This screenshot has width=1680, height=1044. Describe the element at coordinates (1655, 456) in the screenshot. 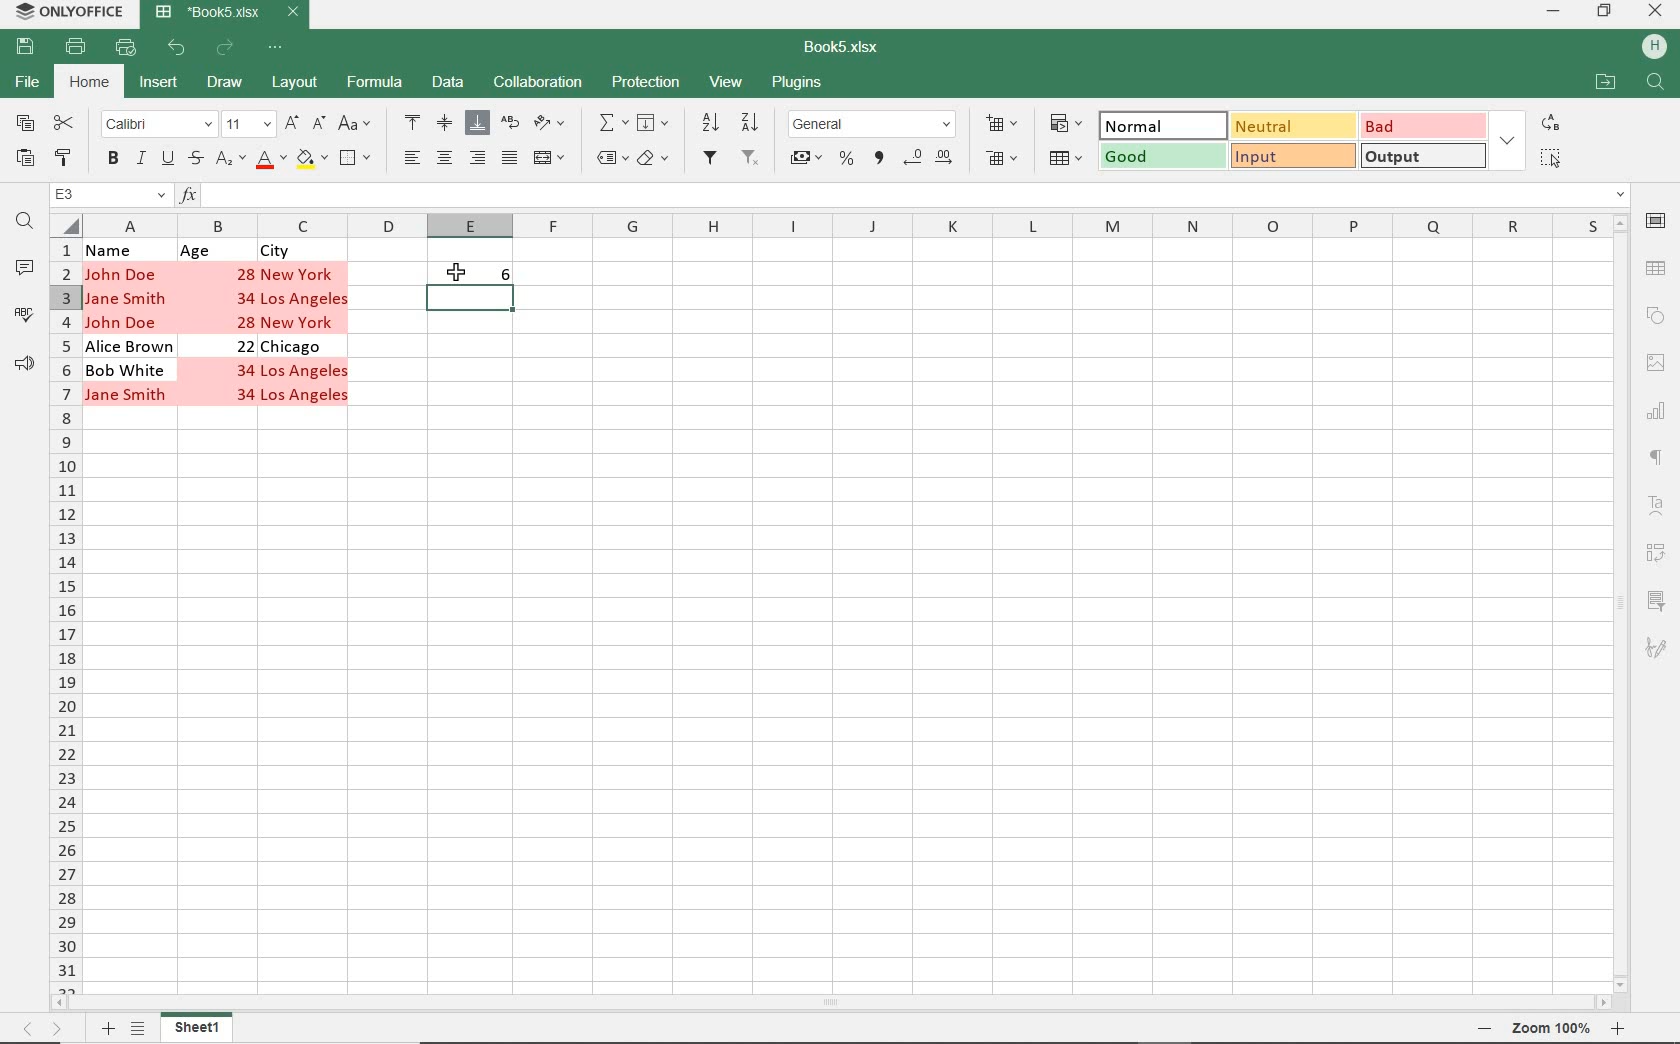

I see `PARAGRAPH SETTINGS` at that location.